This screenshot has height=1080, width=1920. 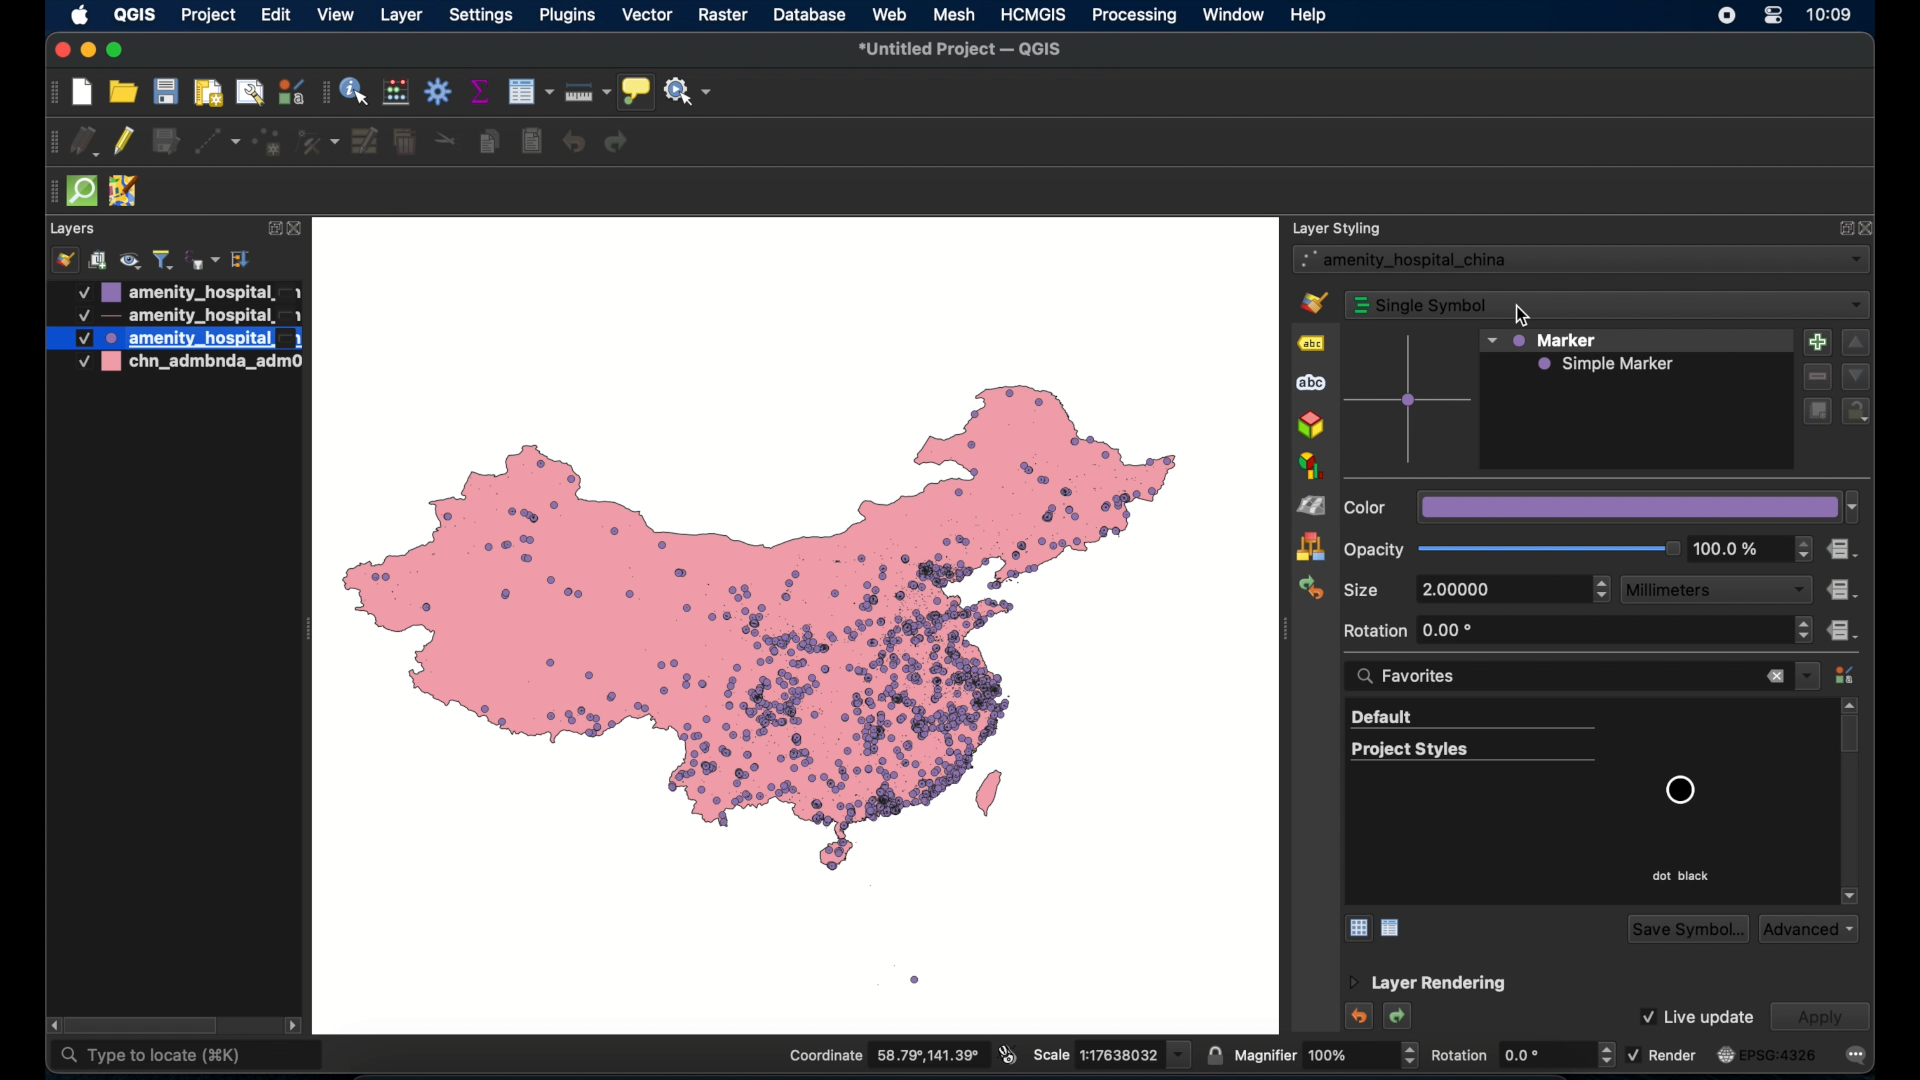 What do you see at coordinates (125, 142) in the screenshot?
I see `toggle editing` at bounding box center [125, 142].